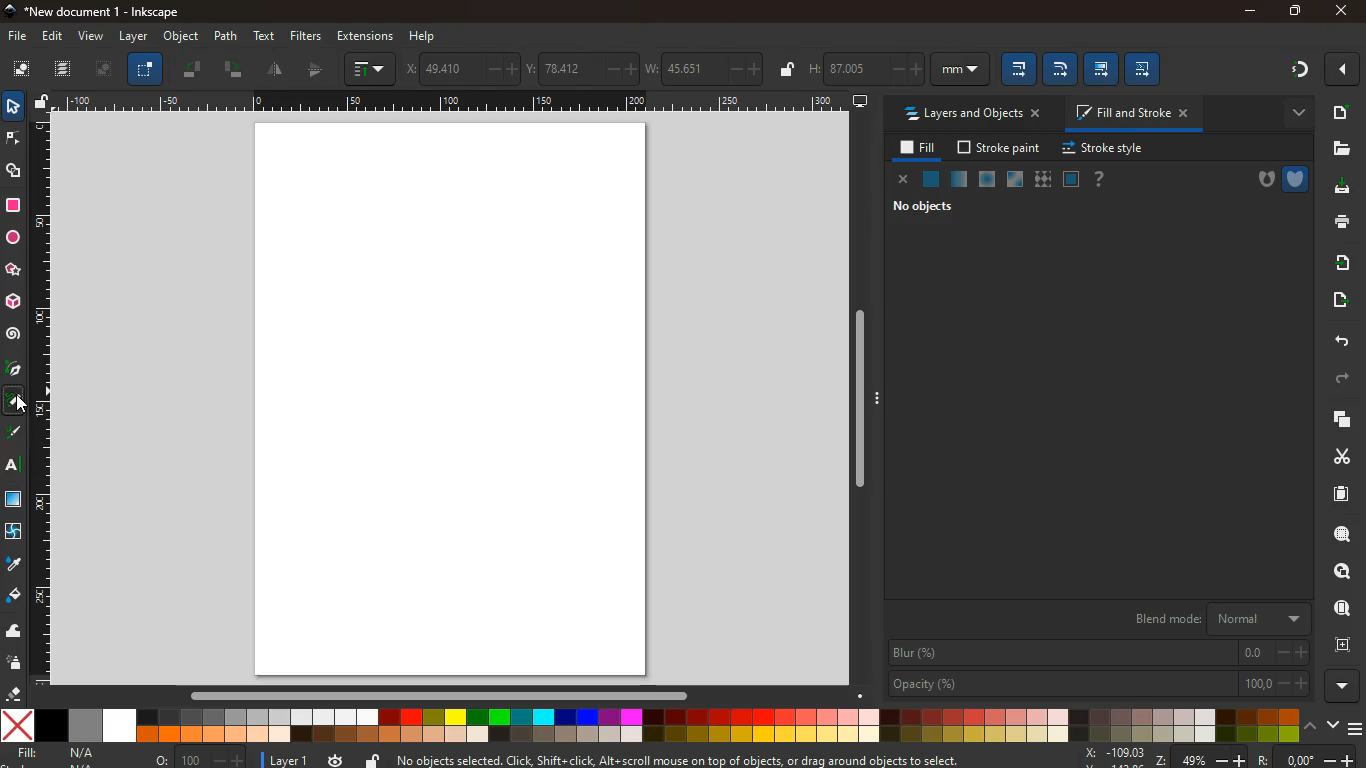 The width and height of the screenshot is (1366, 768). I want to click on glass, so click(958, 181).